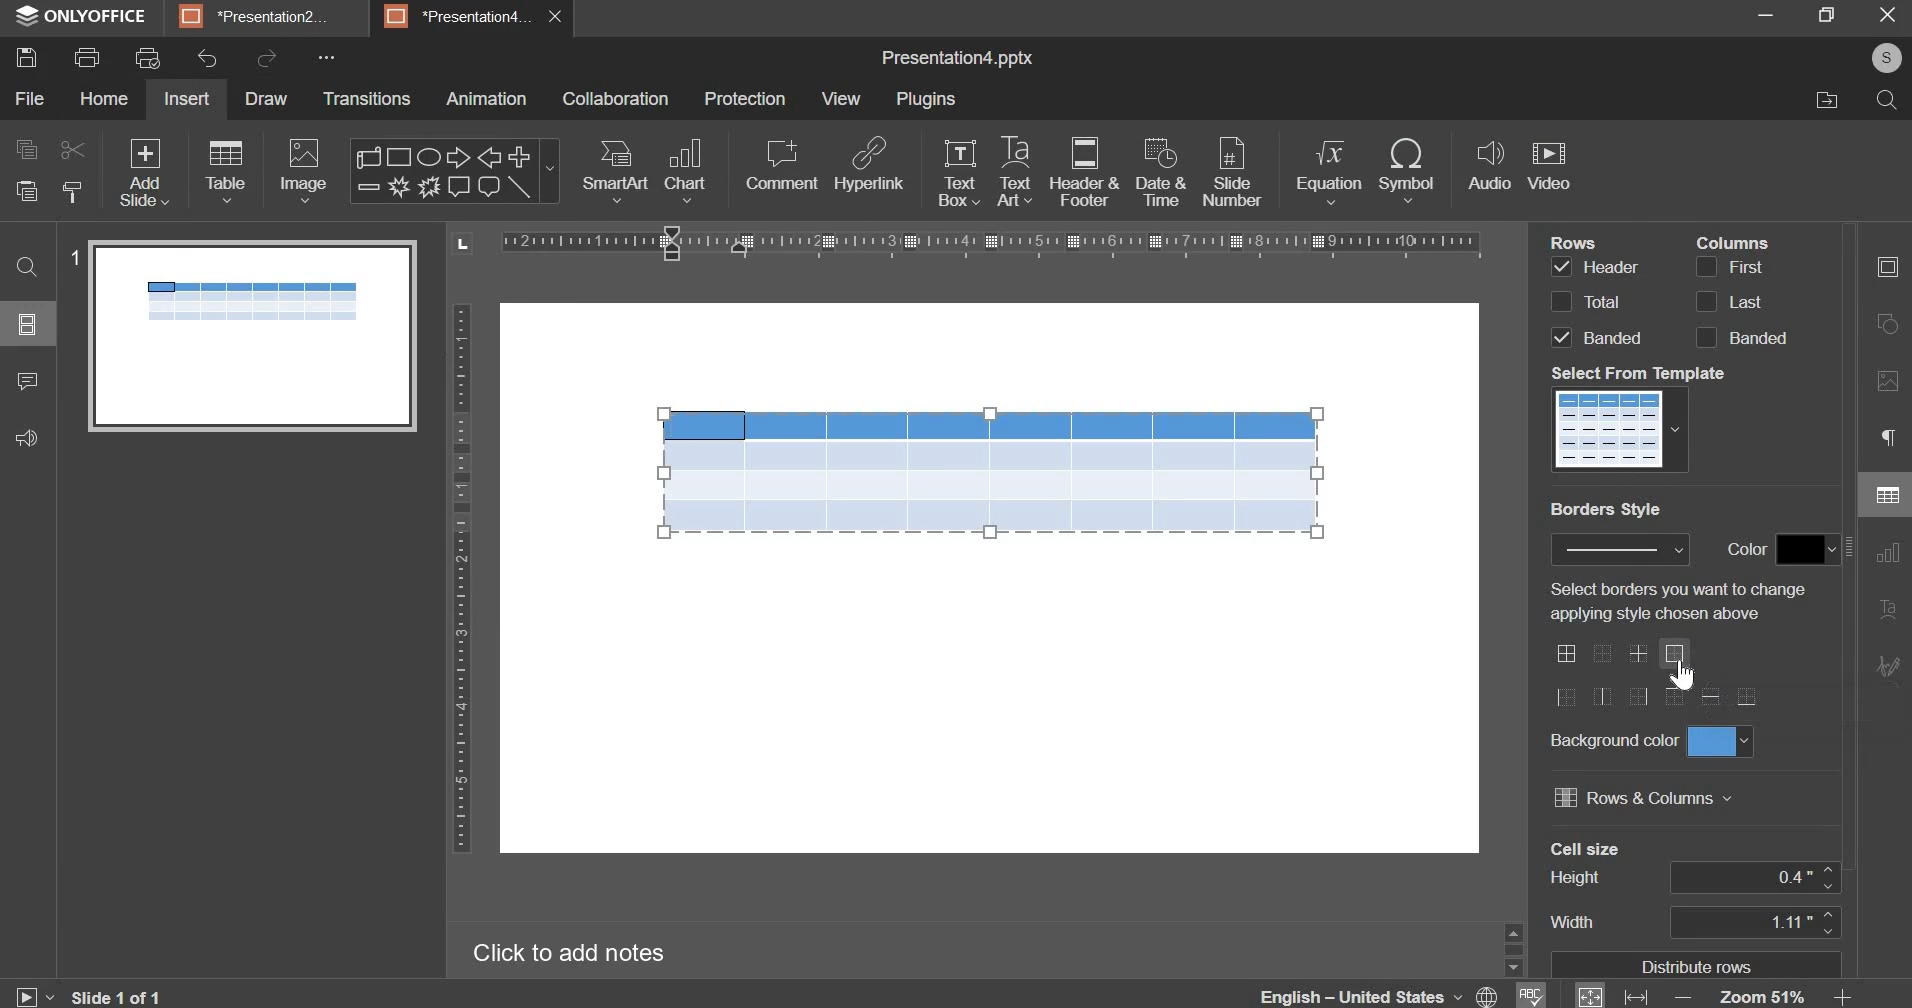  Describe the element at coordinates (561, 15) in the screenshot. I see `close` at that location.